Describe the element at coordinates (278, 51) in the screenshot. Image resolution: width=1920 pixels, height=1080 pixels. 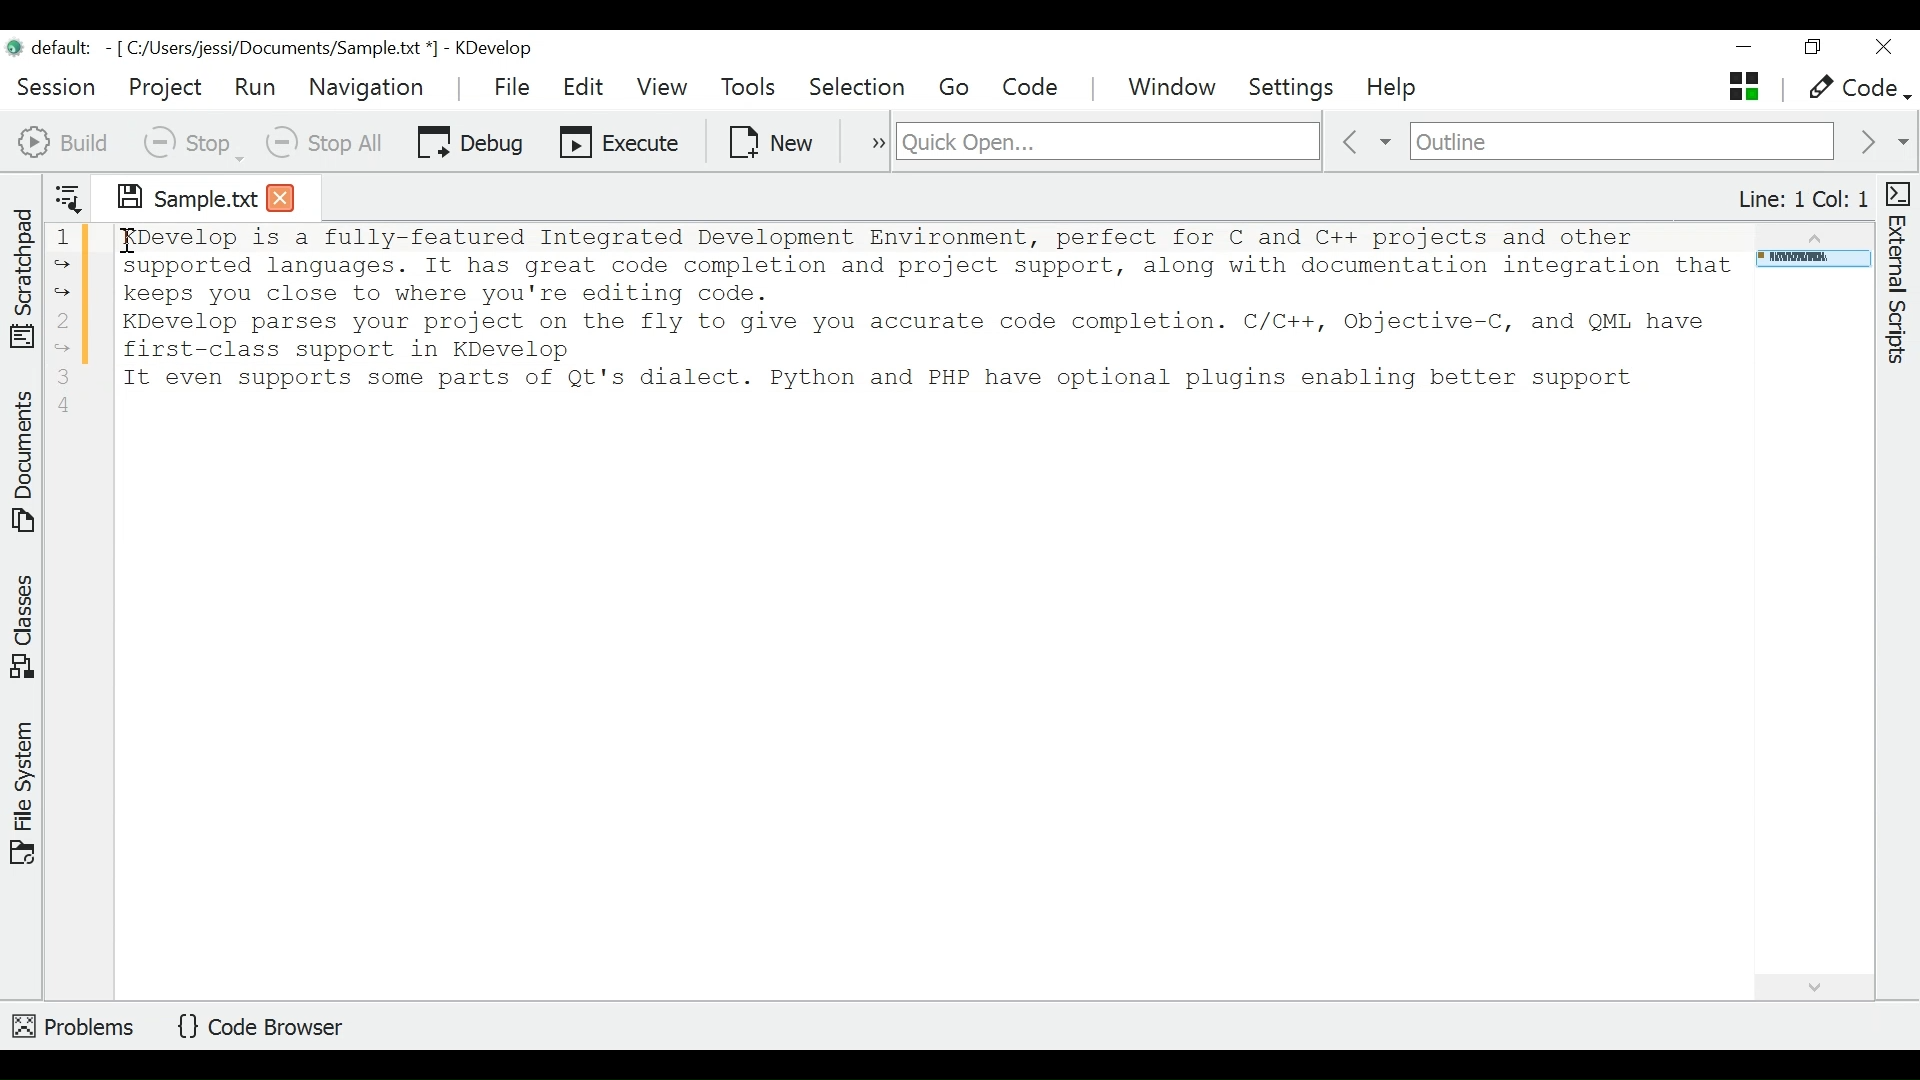
I see `default - [C:/Users/jessi/Documents/Sample.txt*] - KDevelop` at that location.